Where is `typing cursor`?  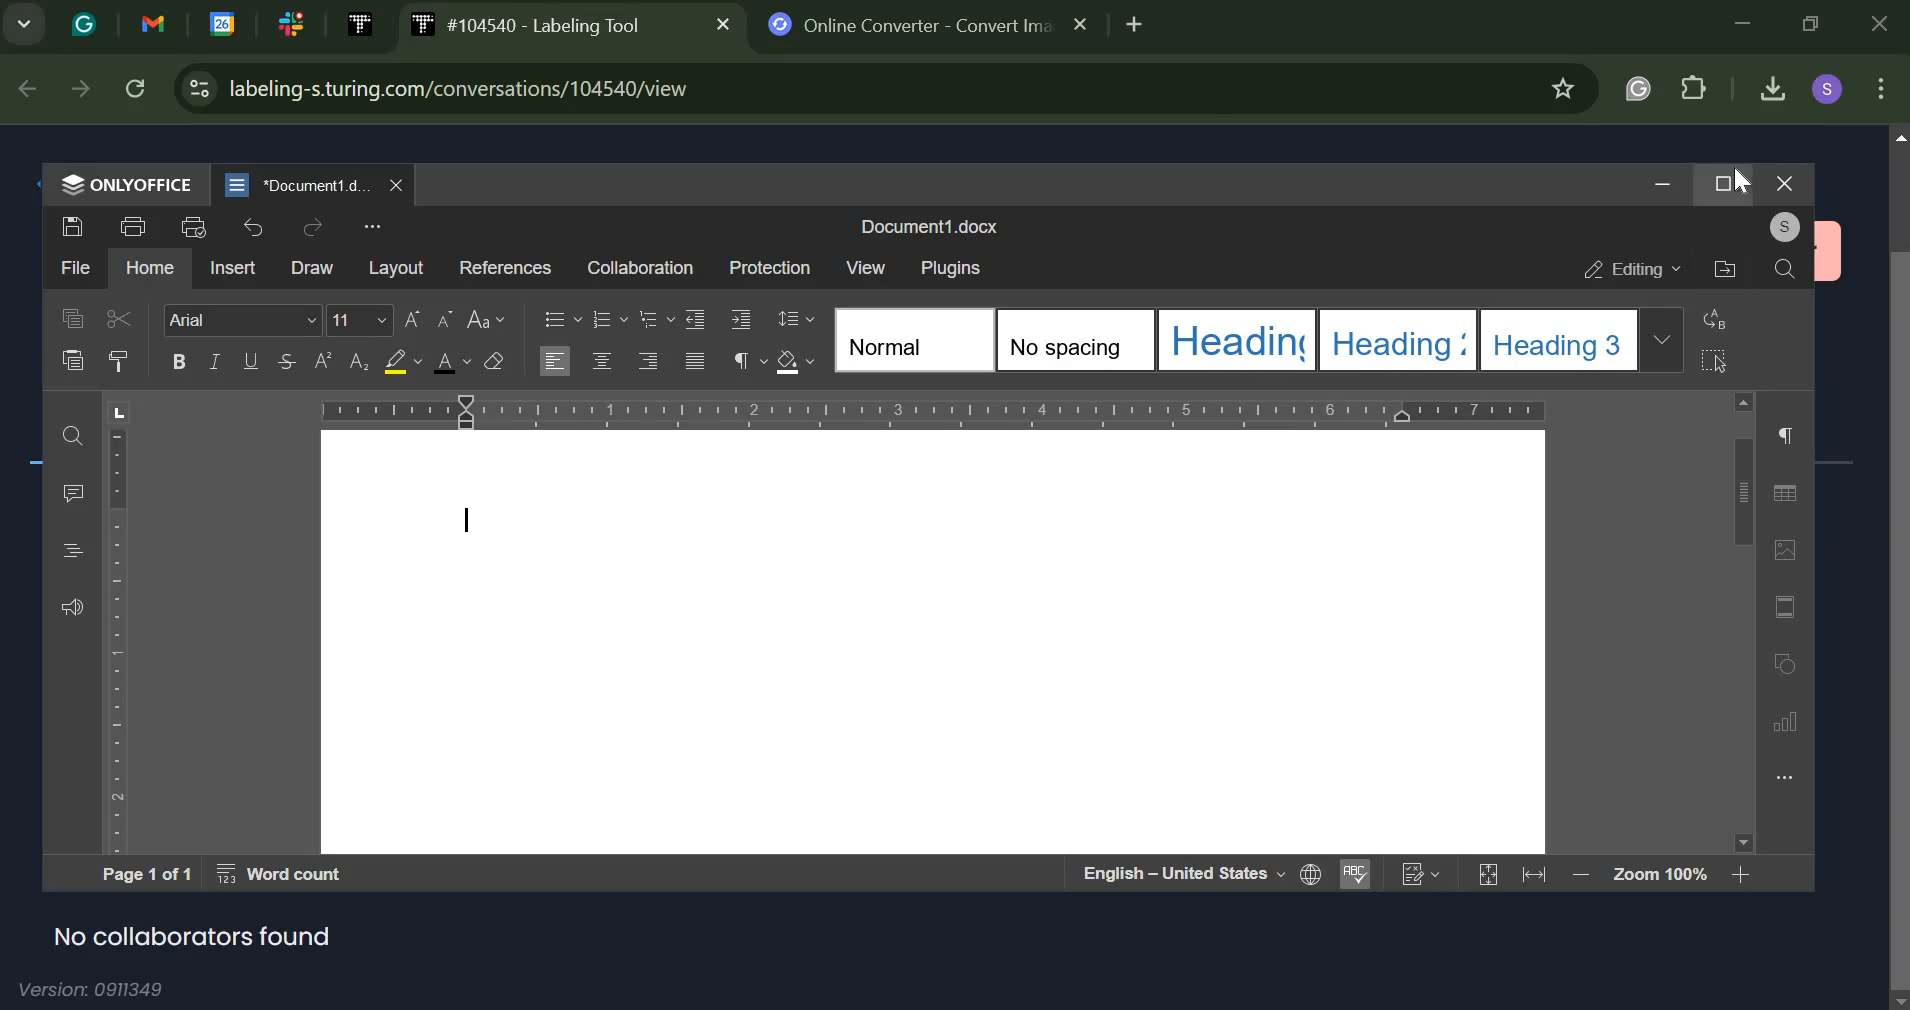
typing cursor is located at coordinates (470, 519).